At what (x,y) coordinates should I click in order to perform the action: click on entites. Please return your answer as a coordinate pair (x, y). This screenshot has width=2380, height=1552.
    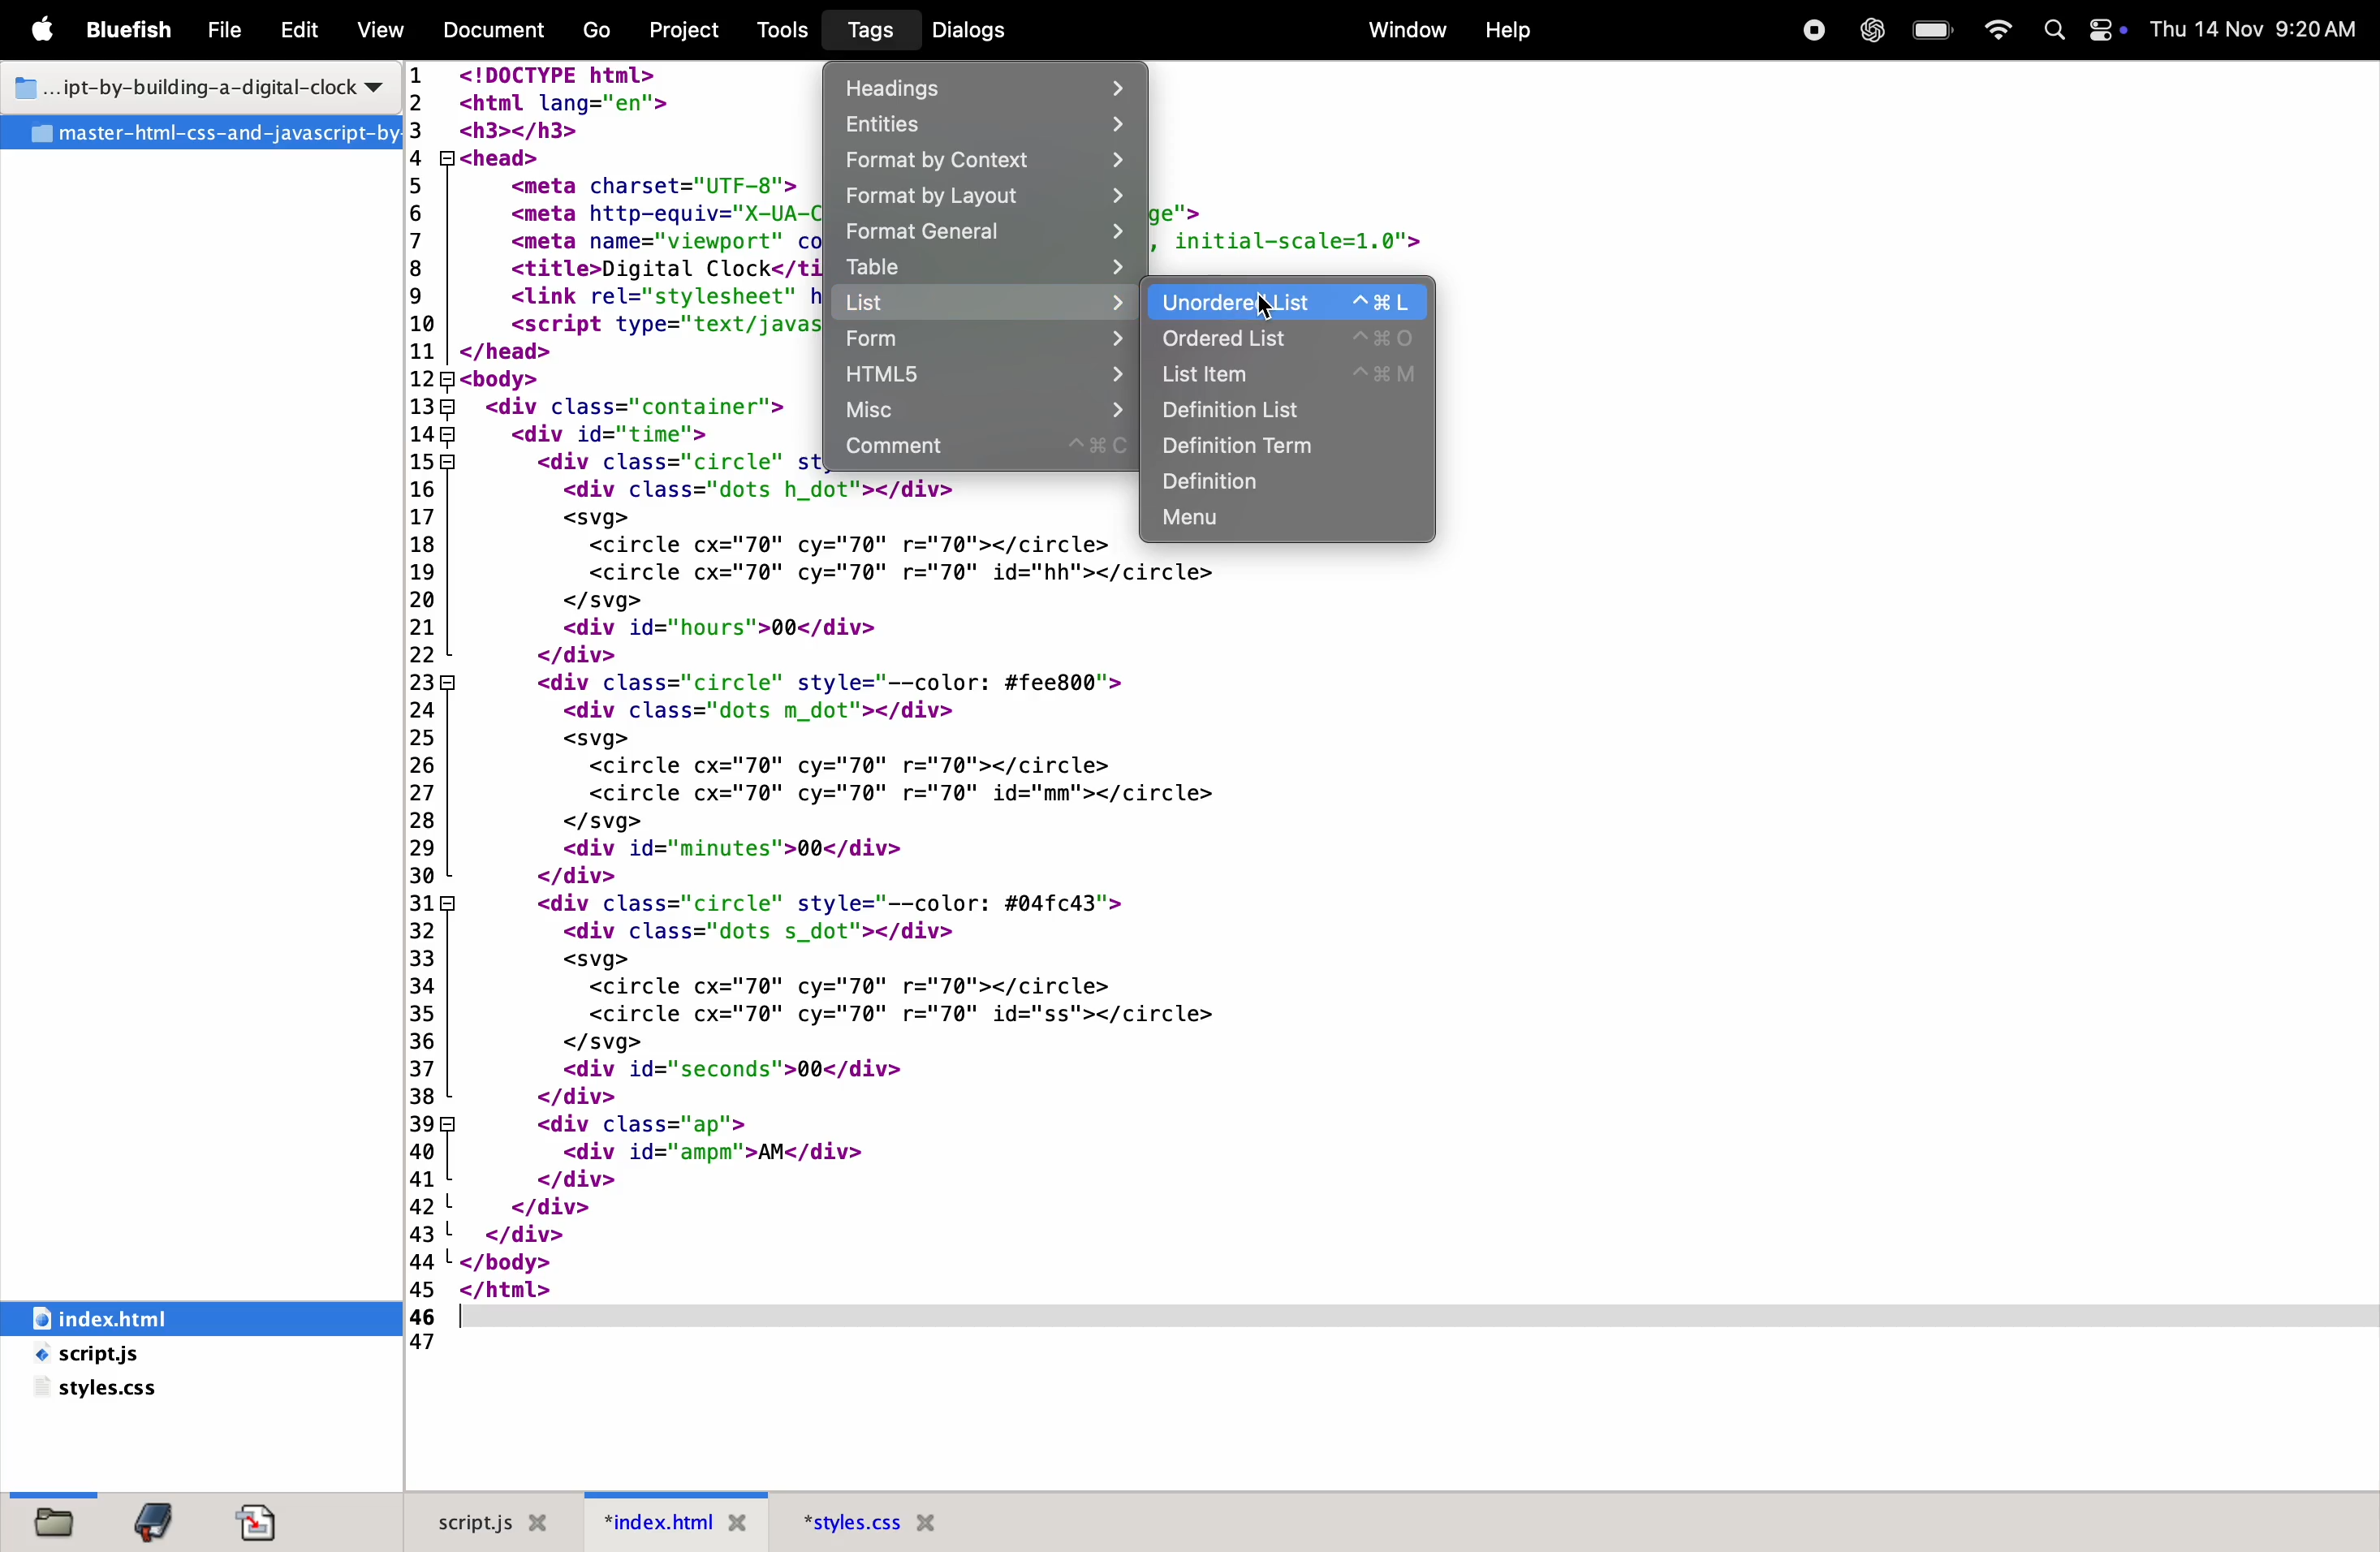
    Looking at the image, I should click on (981, 126).